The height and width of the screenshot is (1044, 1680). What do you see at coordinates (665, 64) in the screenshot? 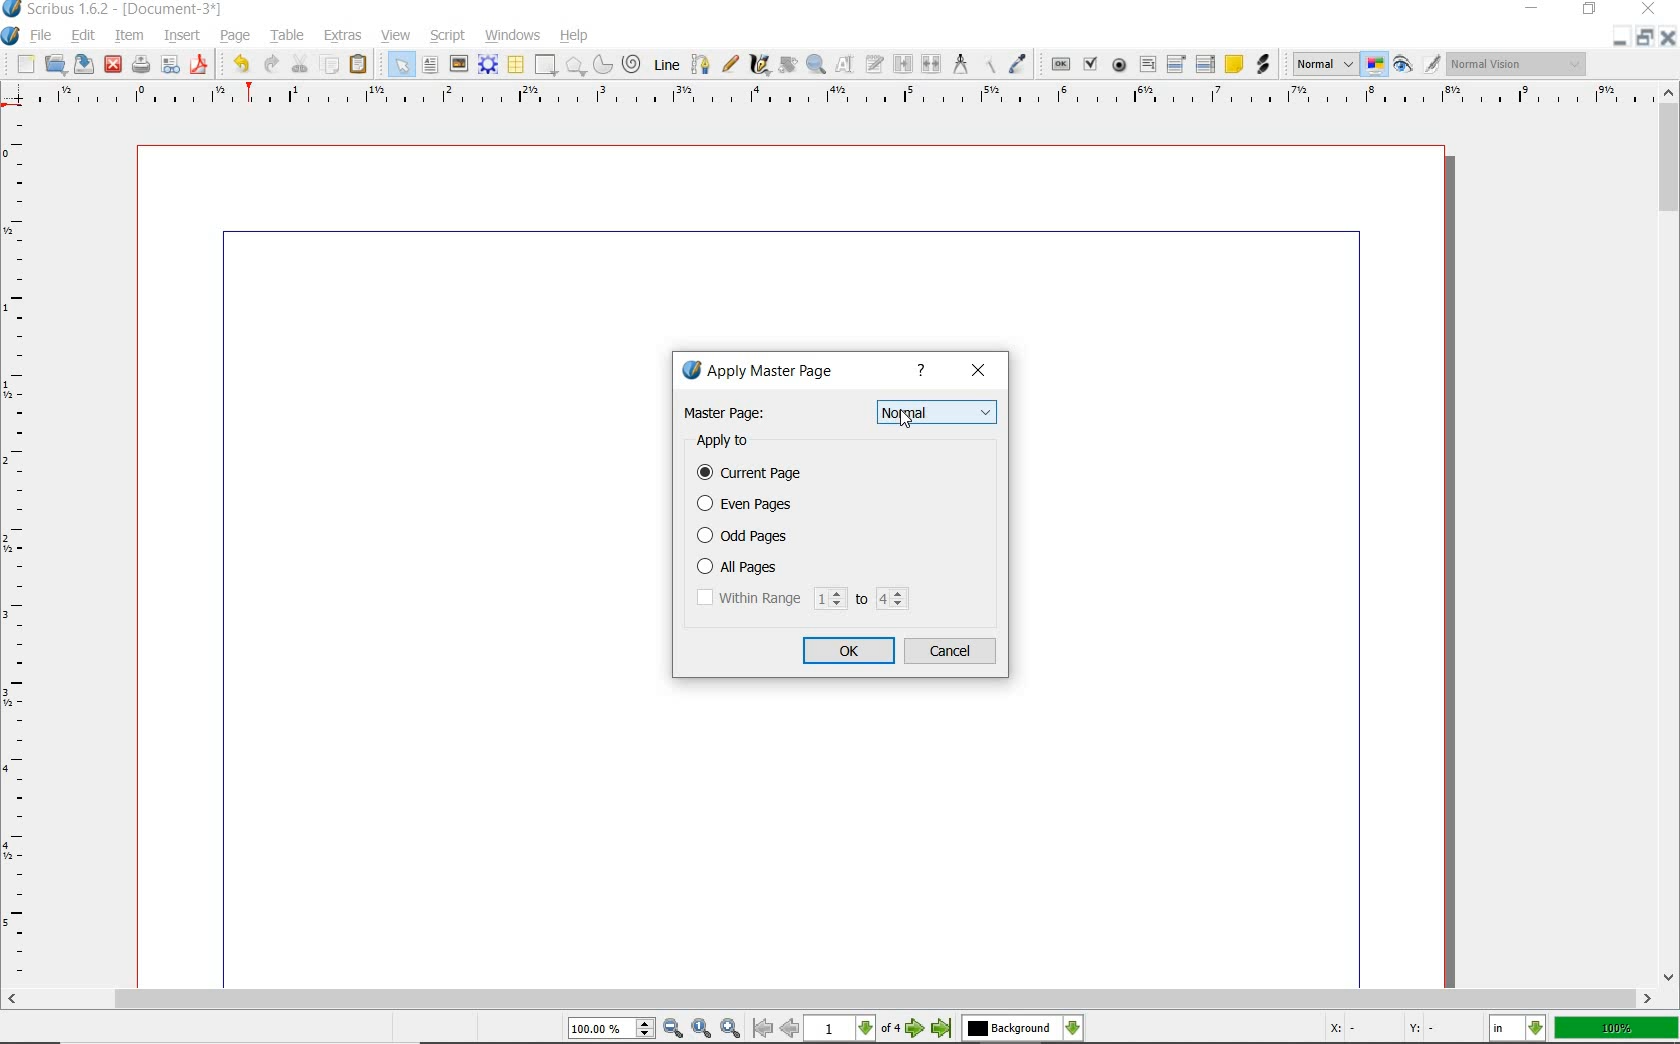
I see `line` at bounding box center [665, 64].